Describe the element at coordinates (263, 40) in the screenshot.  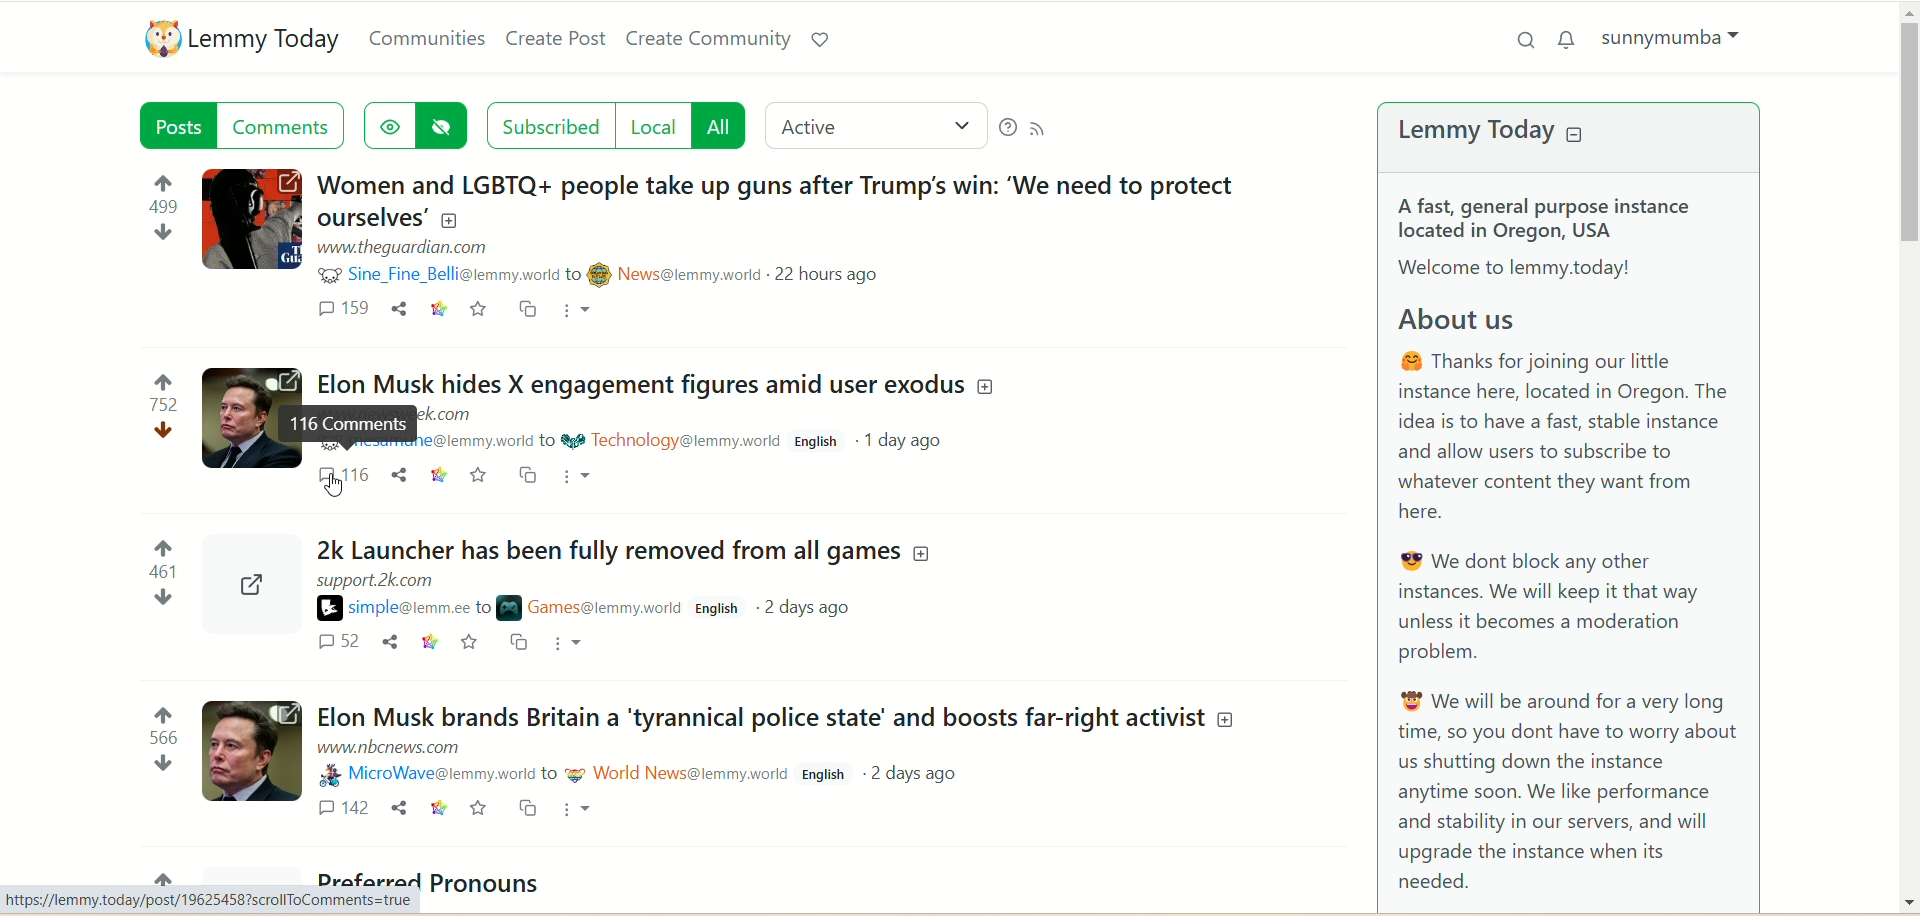
I see `lemmy today` at that location.